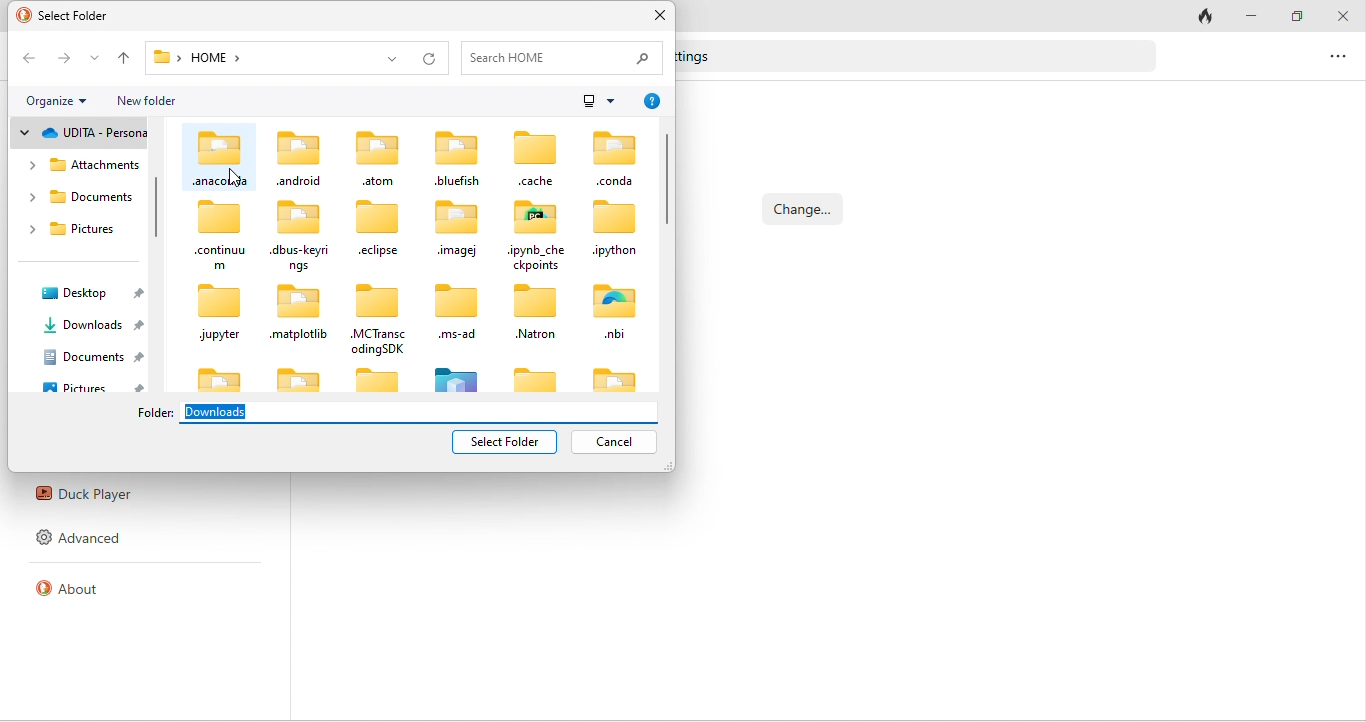  What do you see at coordinates (457, 228) in the screenshot?
I see `.imagej` at bounding box center [457, 228].